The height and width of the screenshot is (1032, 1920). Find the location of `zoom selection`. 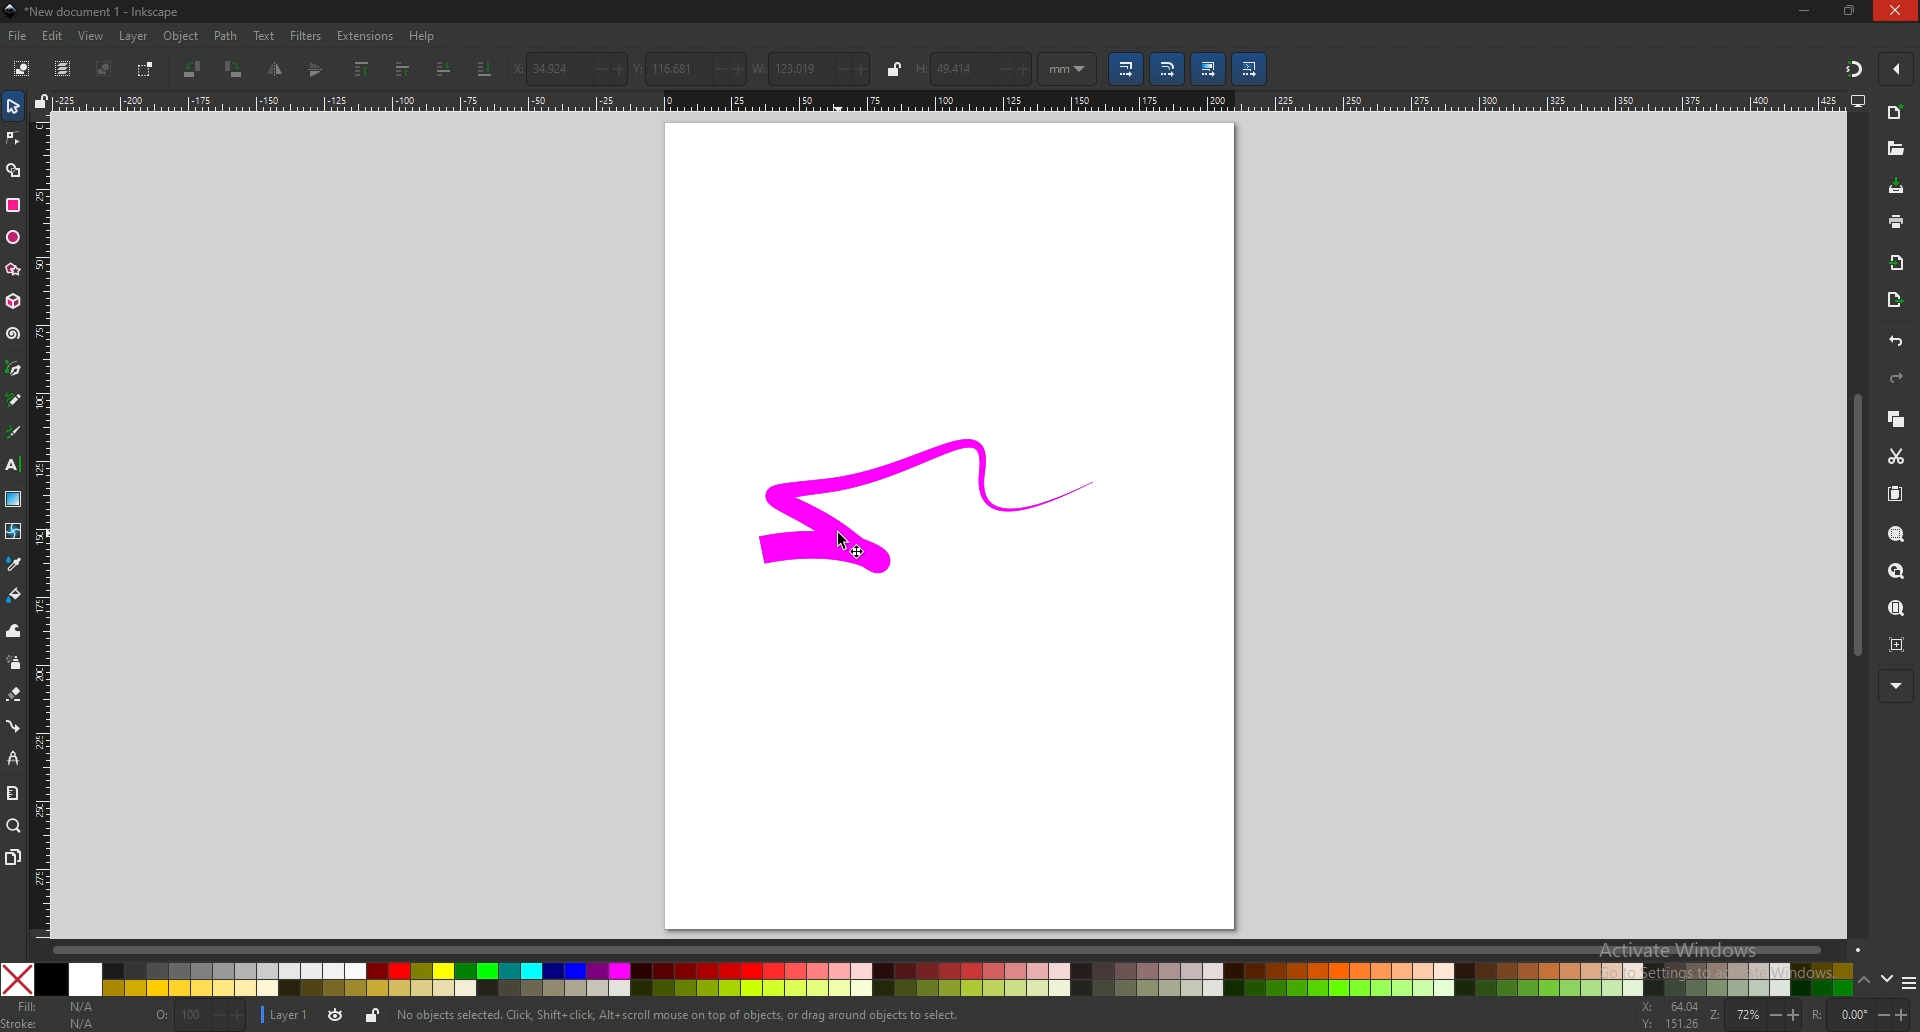

zoom selection is located at coordinates (1897, 536).